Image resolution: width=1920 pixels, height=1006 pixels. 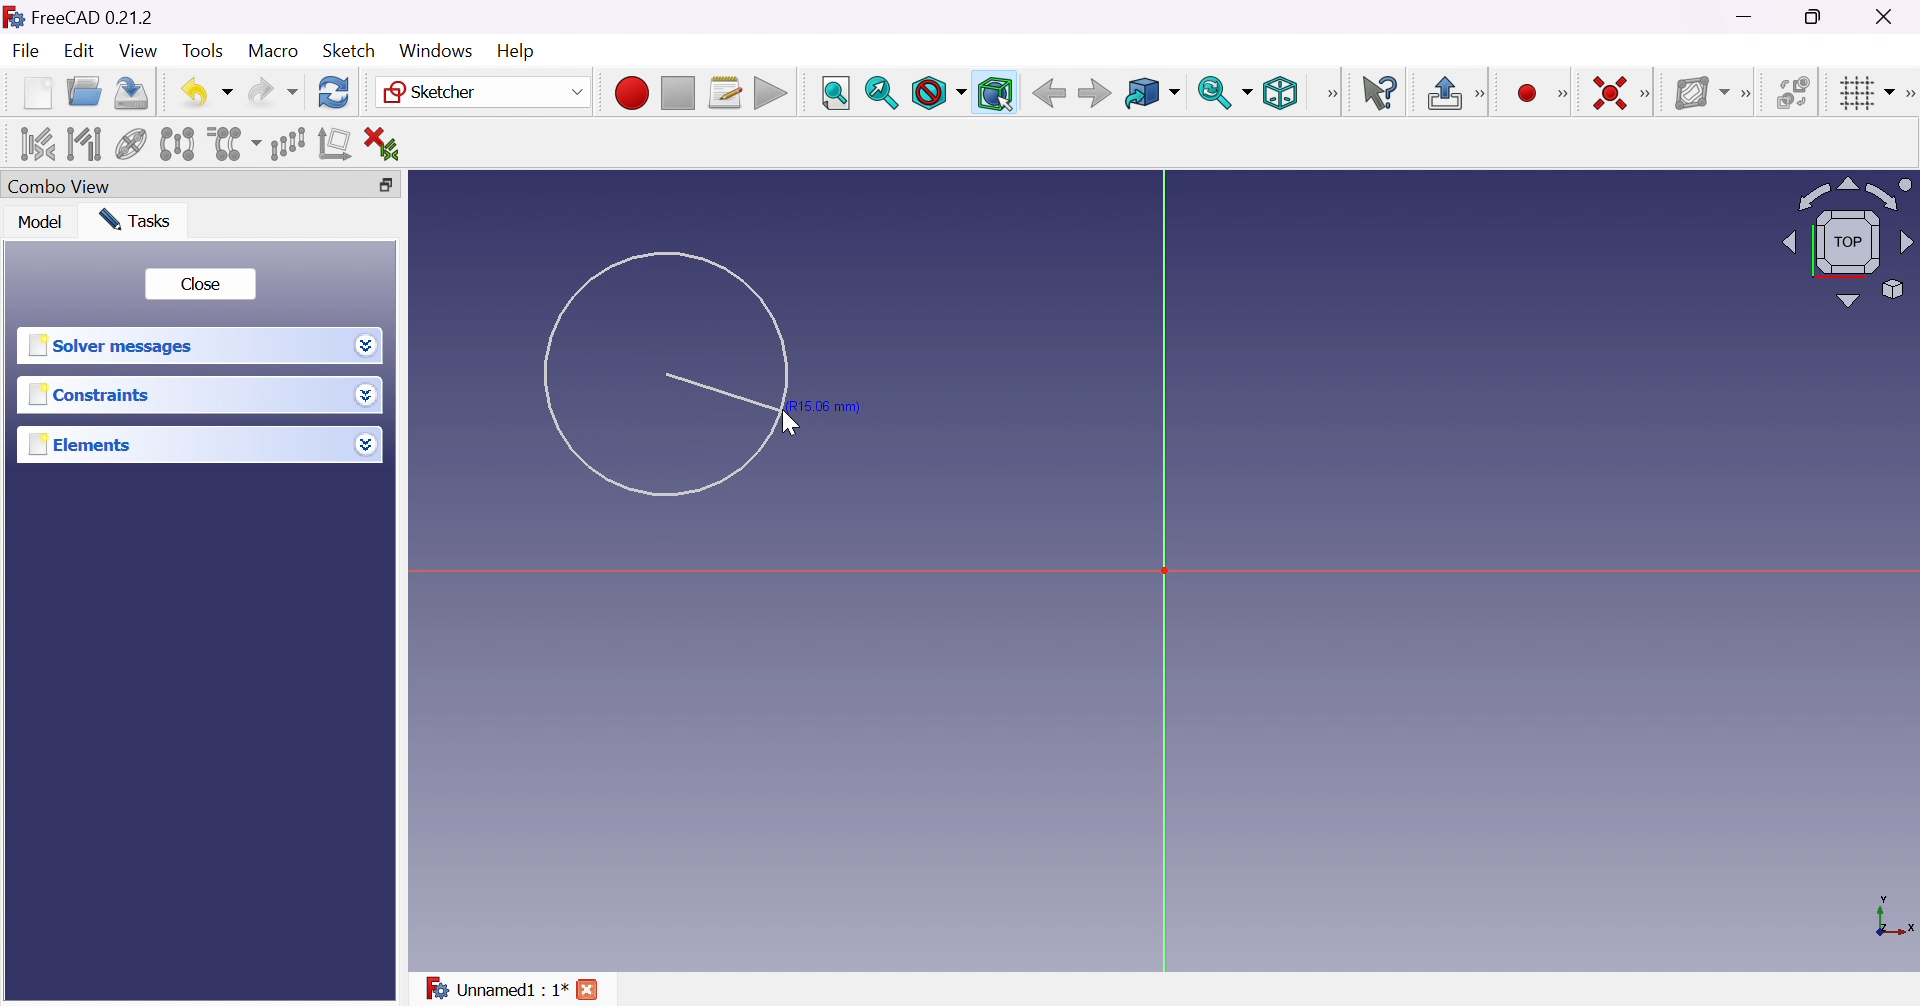 I want to click on Switch virtual space, so click(x=1797, y=92).